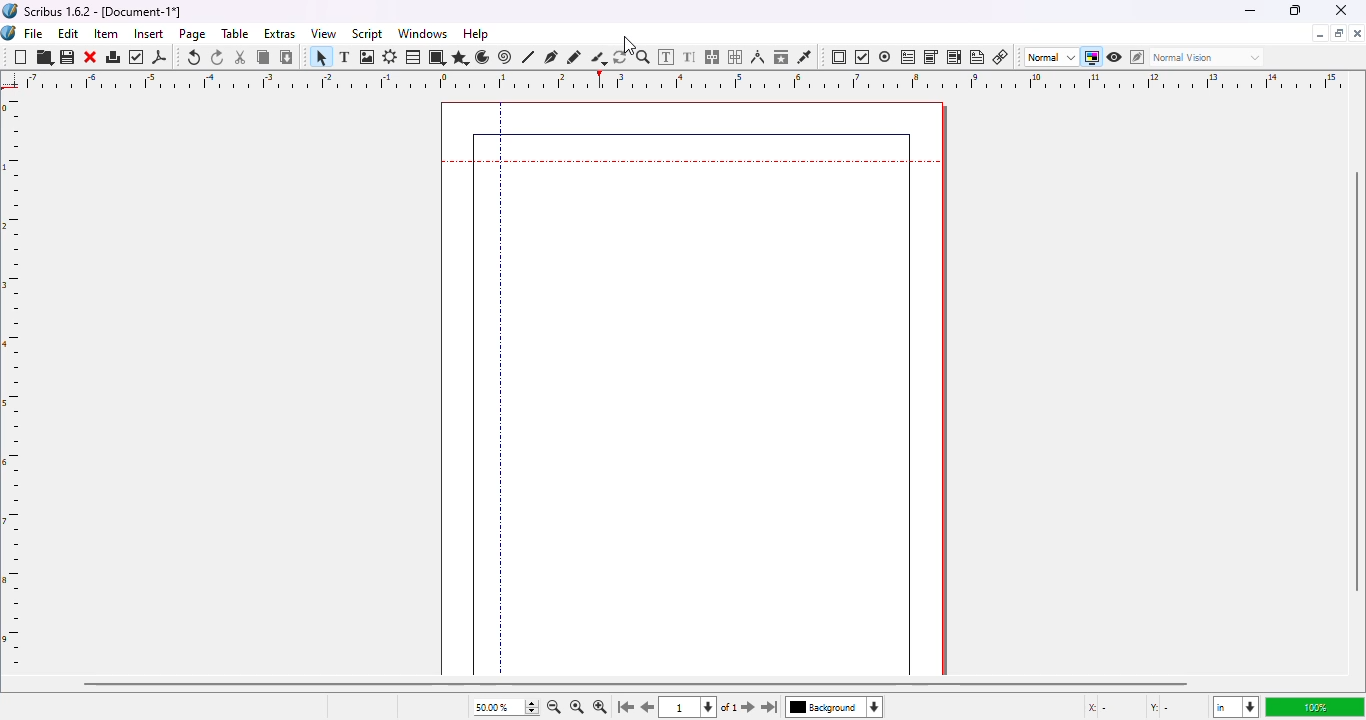 This screenshot has height=720, width=1366. What do you see at coordinates (1091, 57) in the screenshot?
I see `toggle color management system` at bounding box center [1091, 57].